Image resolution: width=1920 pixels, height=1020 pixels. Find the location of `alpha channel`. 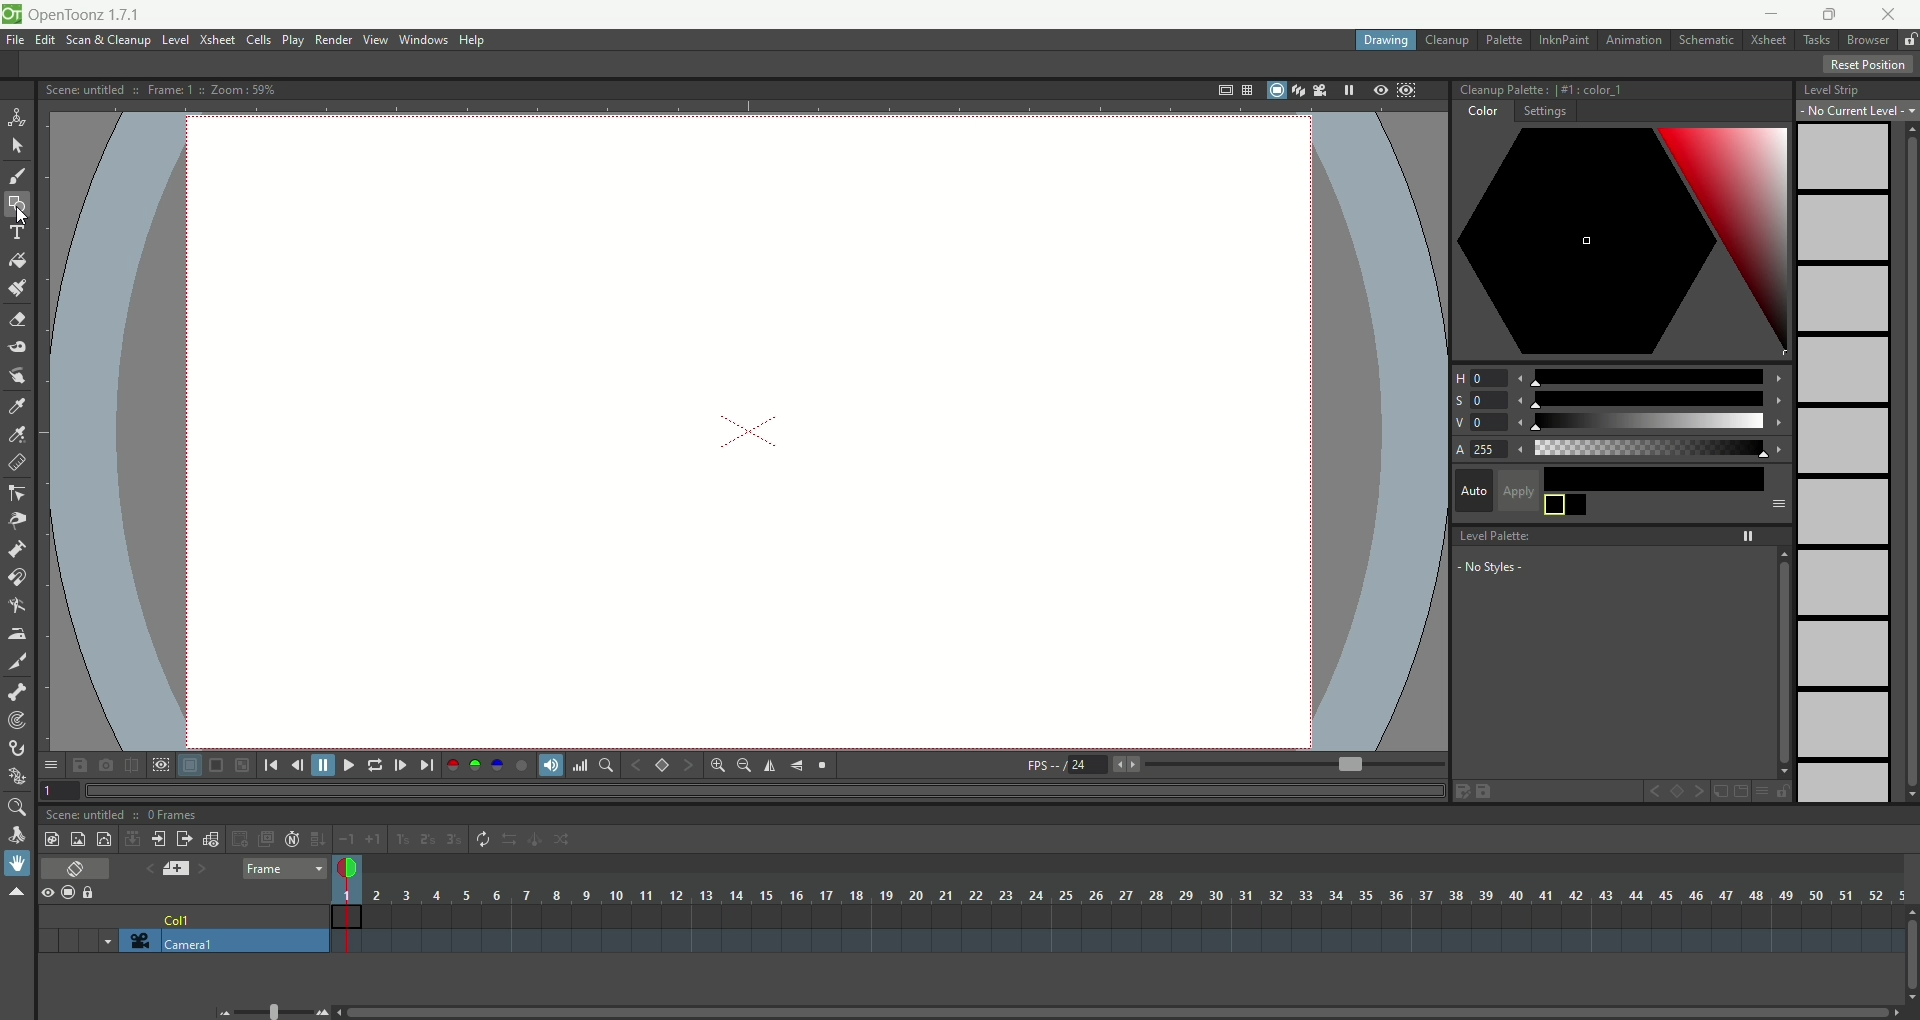

alpha channel is located at coordinates (521, 764).